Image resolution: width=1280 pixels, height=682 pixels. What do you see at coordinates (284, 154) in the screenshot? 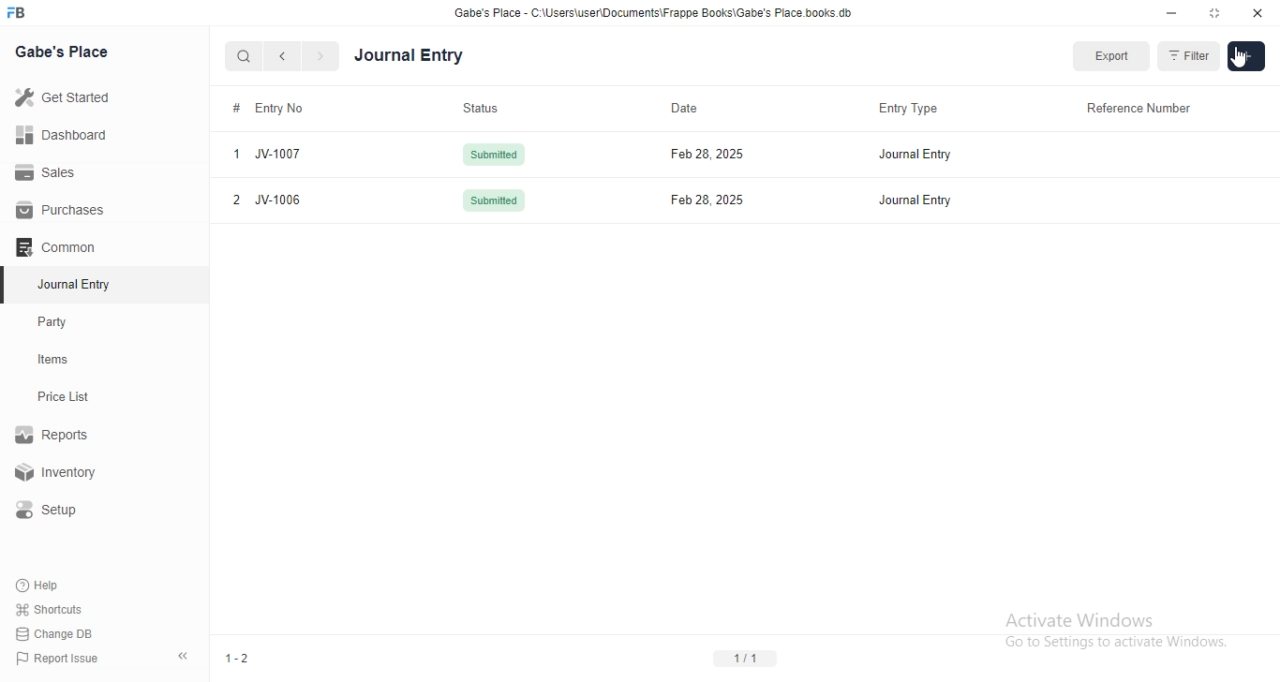
I see `IV-1007` at bounding box center [284, 154].